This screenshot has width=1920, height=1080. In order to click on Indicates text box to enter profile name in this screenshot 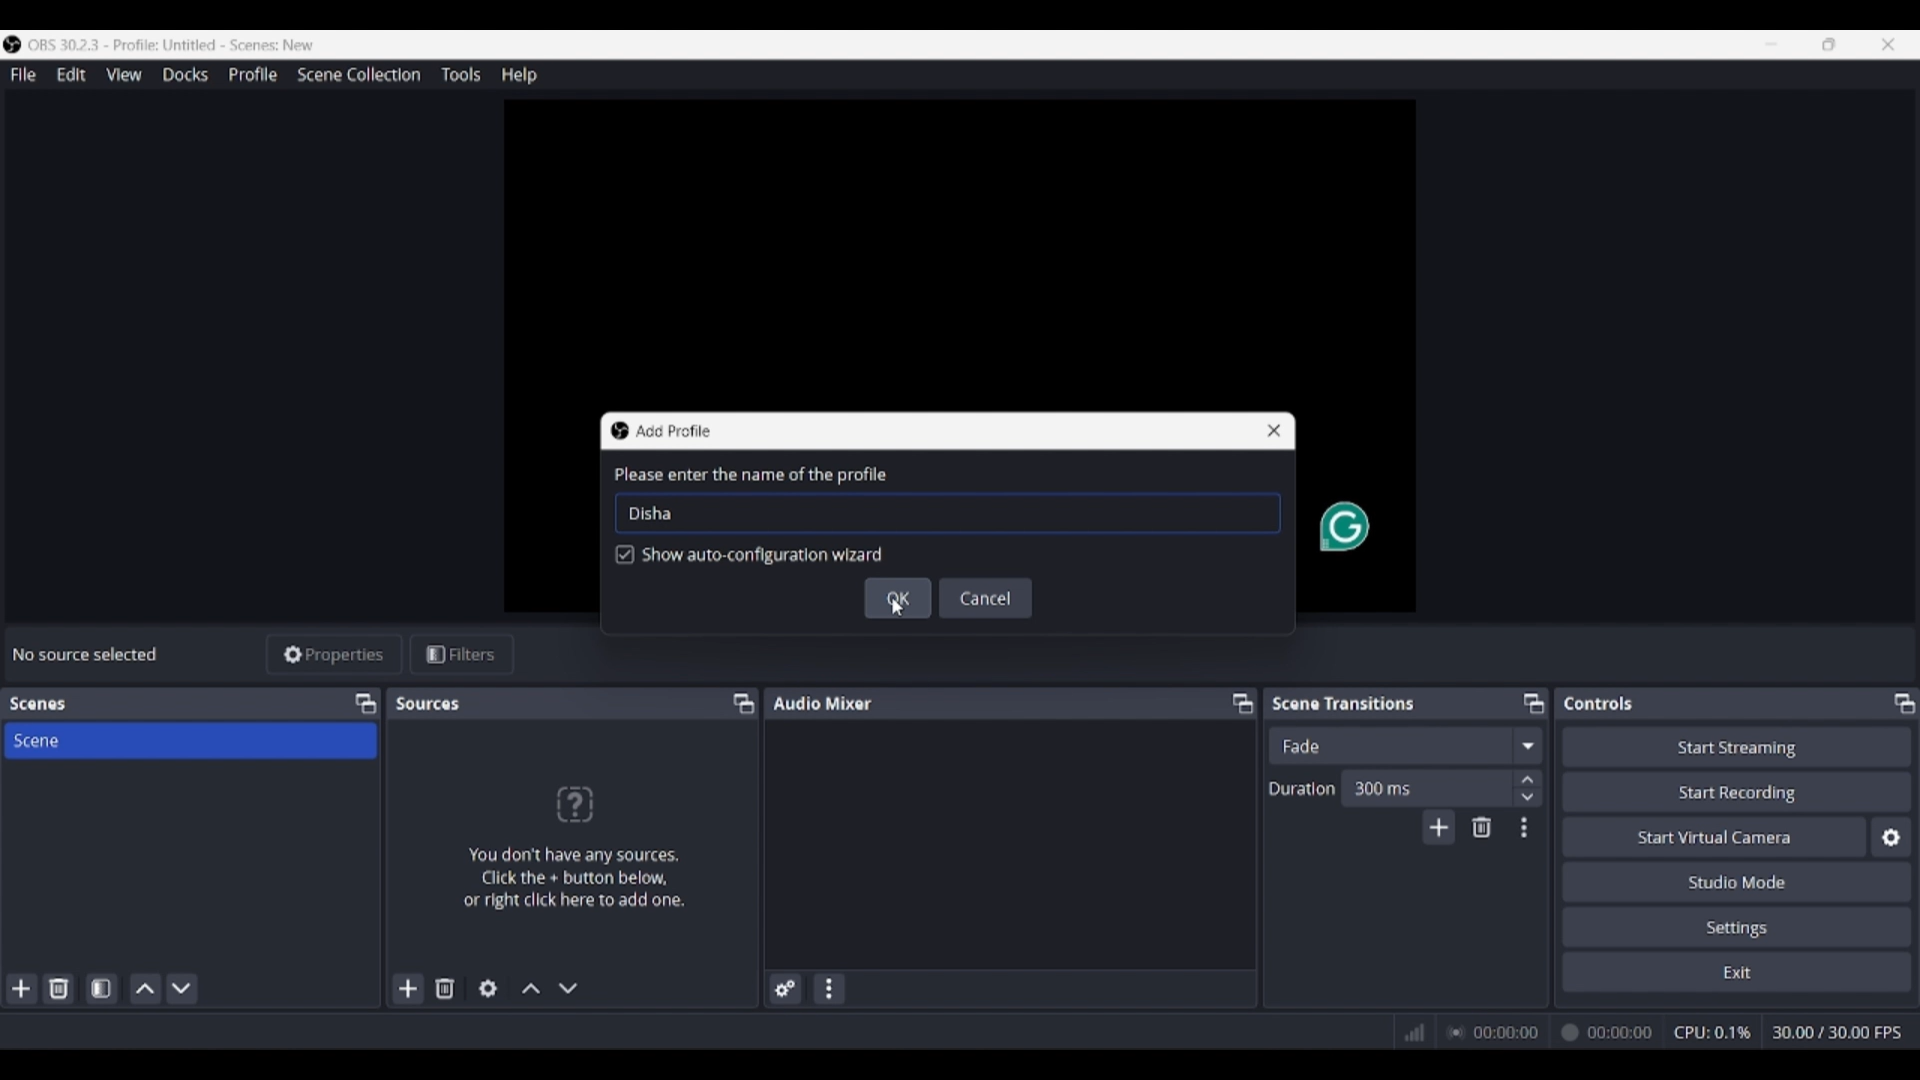, I will do `click(749, 475)`.